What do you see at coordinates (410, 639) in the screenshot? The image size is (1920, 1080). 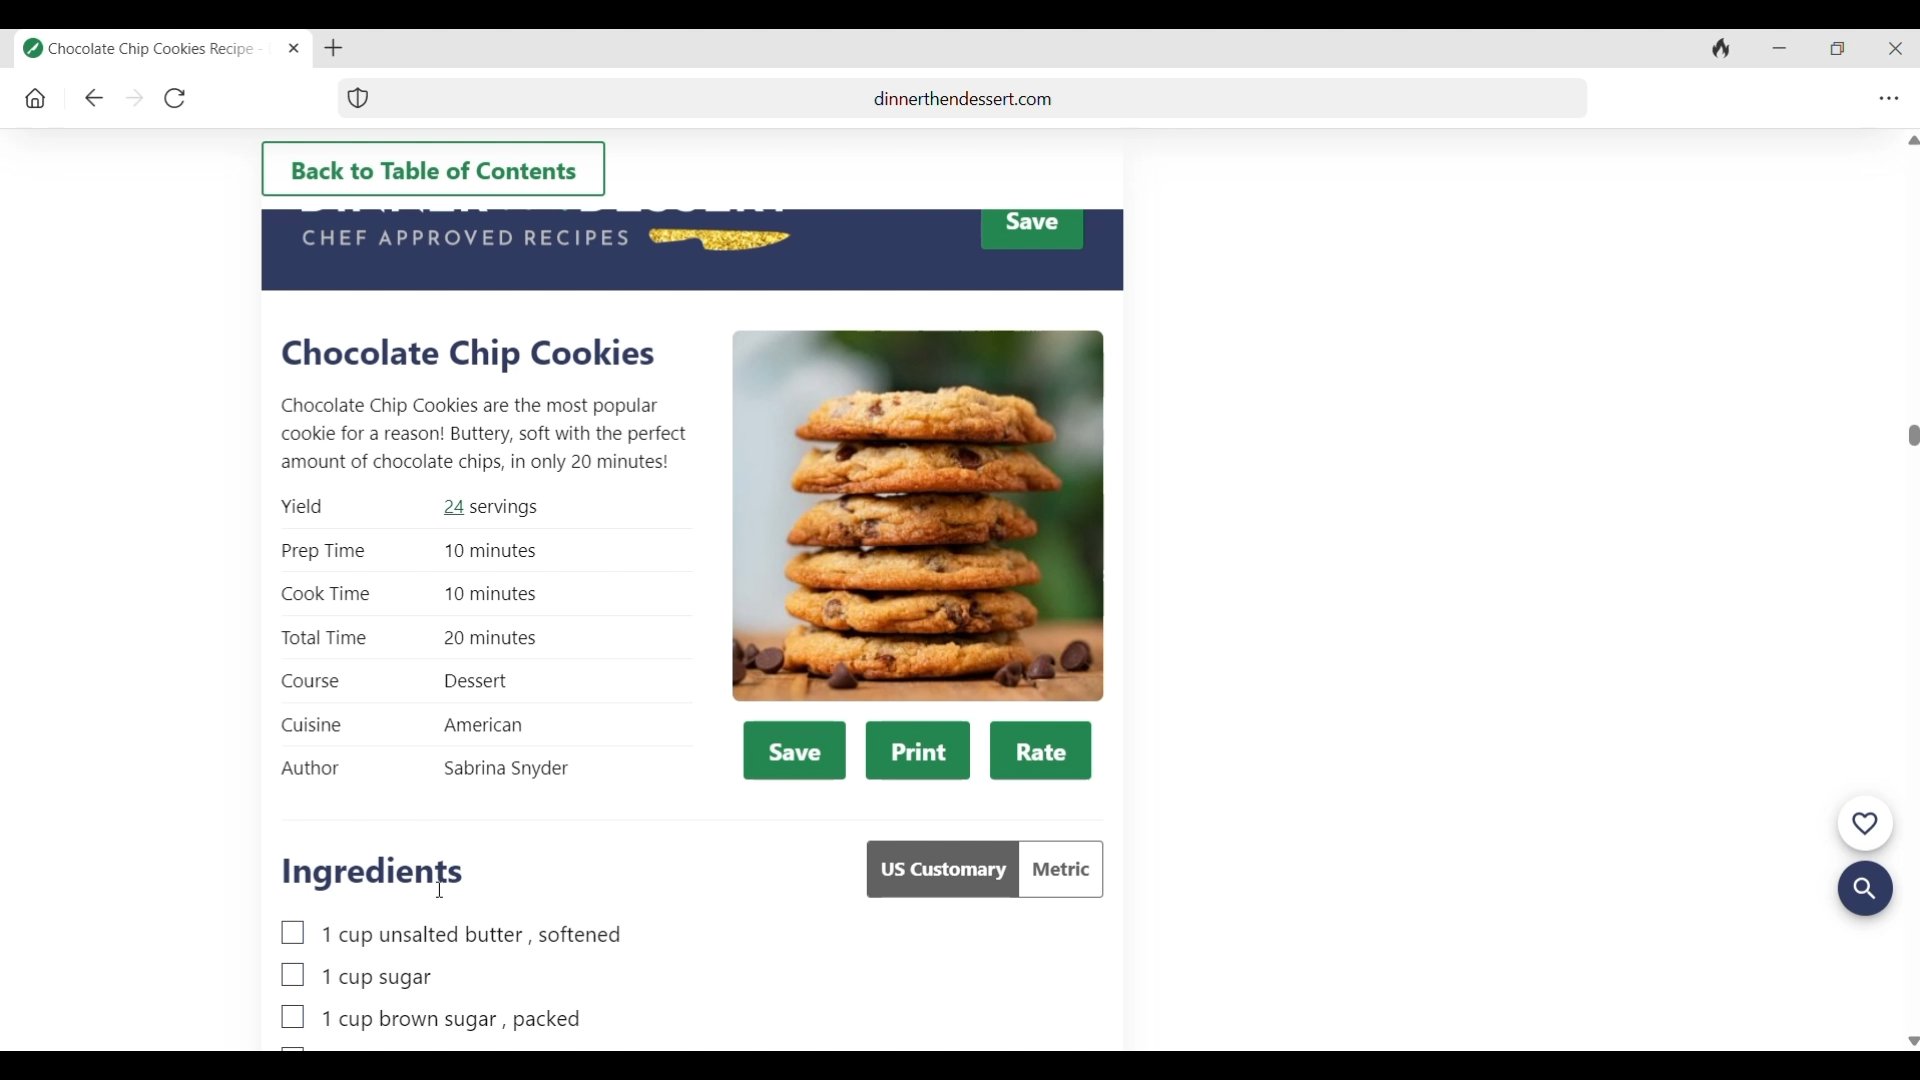 I see `Total Time 20 minutes` at bounding box center [410, 639].